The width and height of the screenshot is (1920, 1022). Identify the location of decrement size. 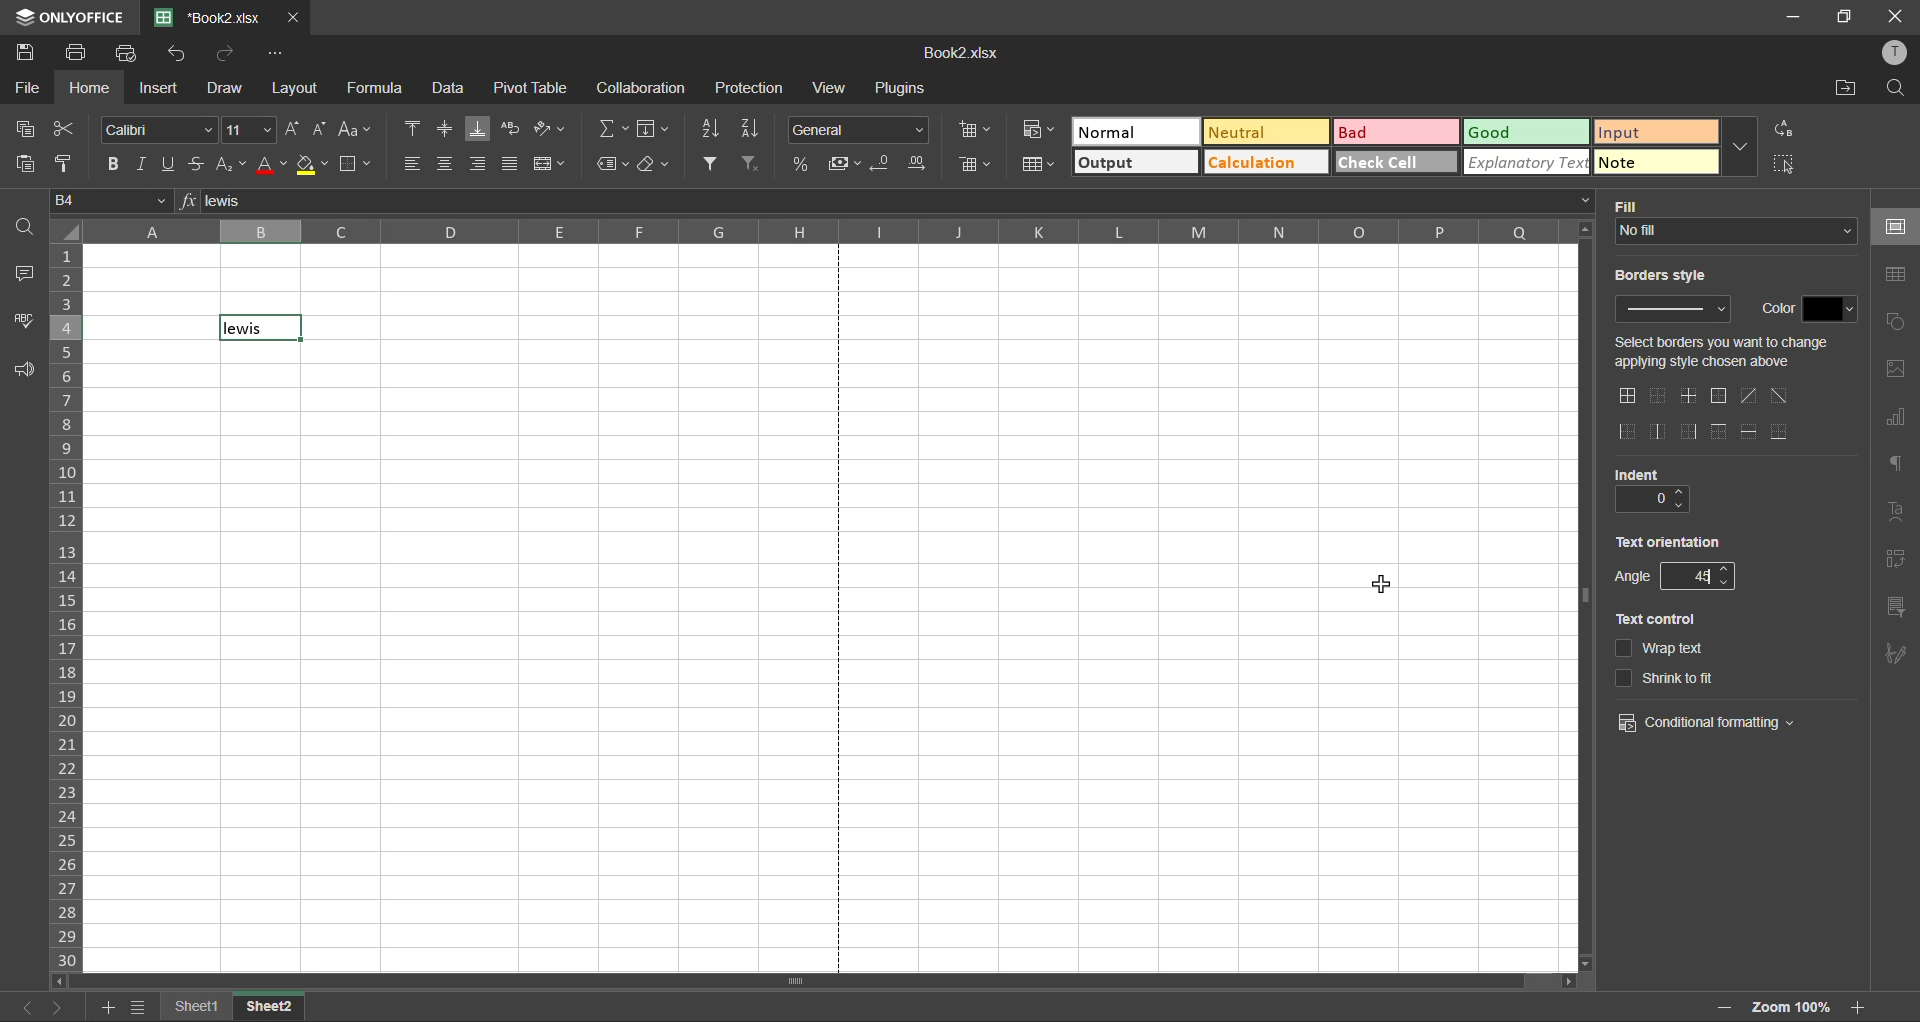
(322, 133).